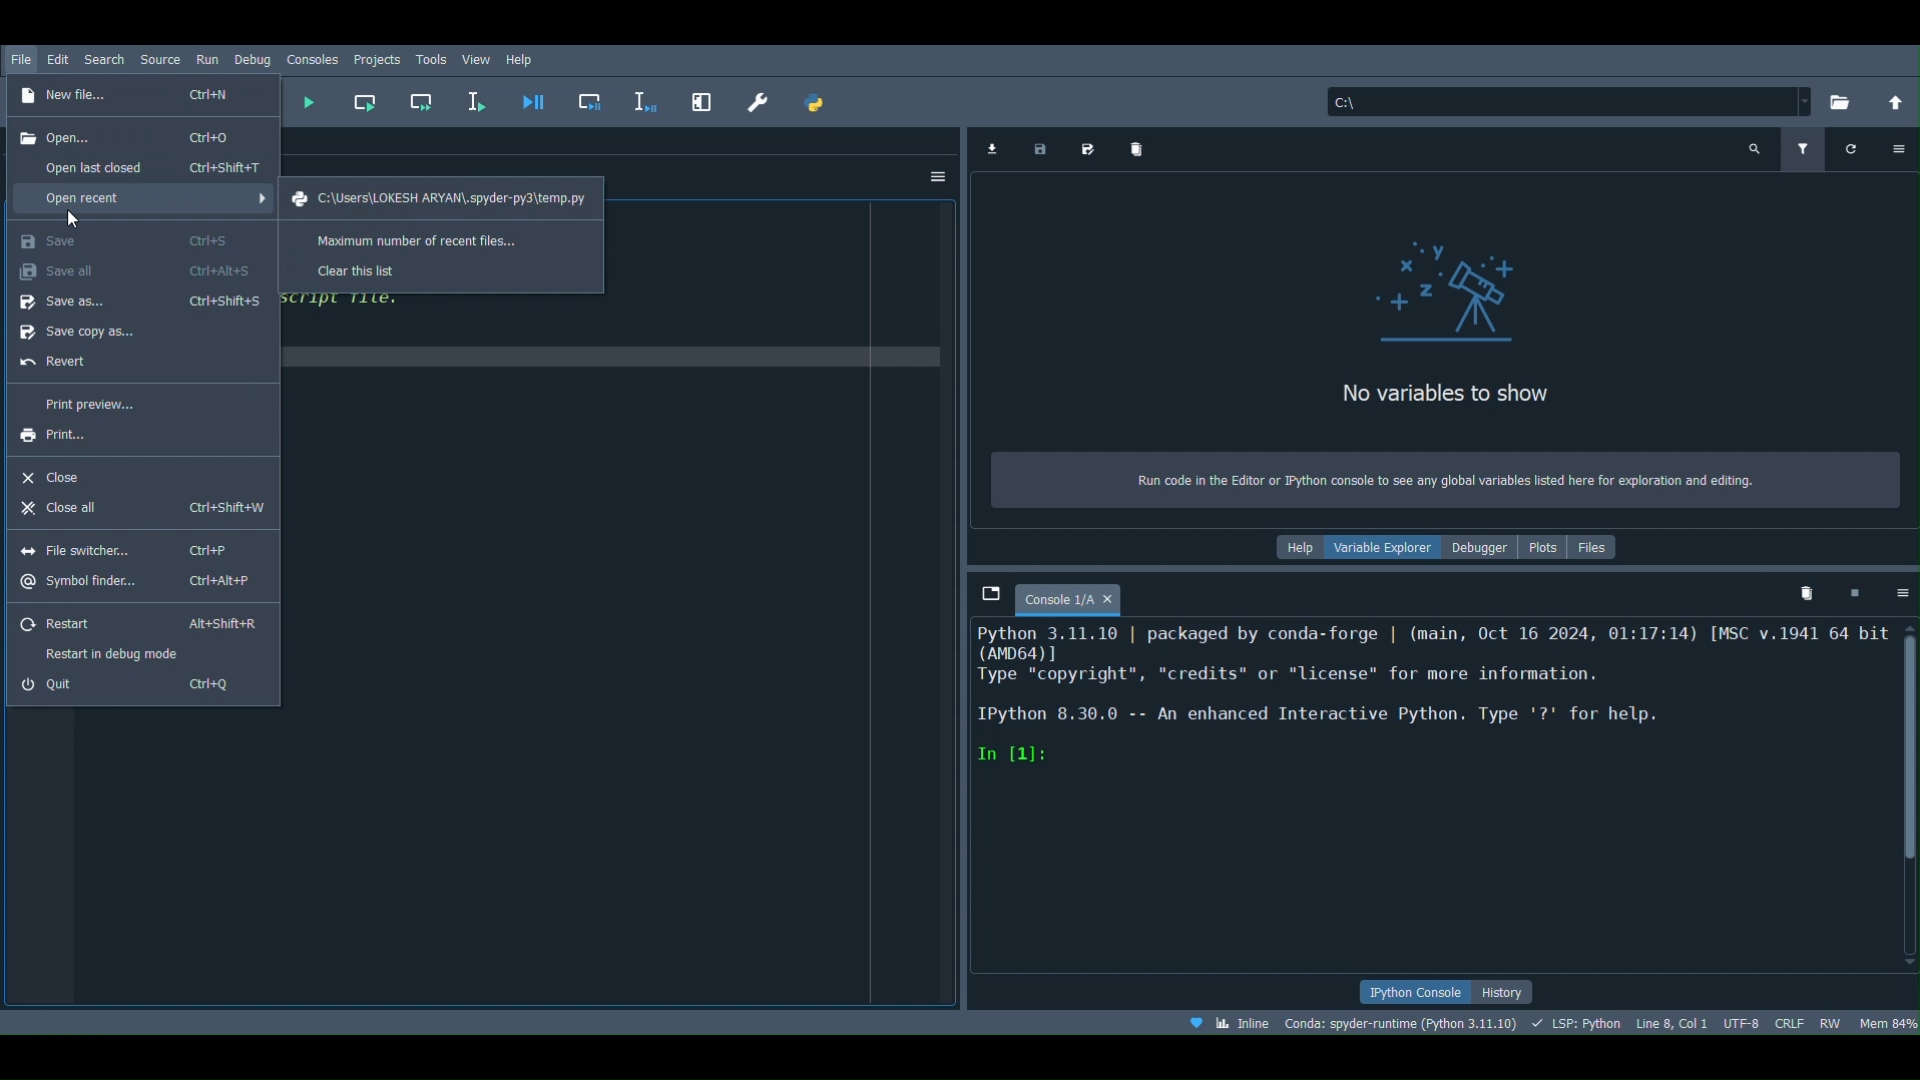  Describe the element at coordinates (253, 59) in the screenshot. I see `Debug` at that location.